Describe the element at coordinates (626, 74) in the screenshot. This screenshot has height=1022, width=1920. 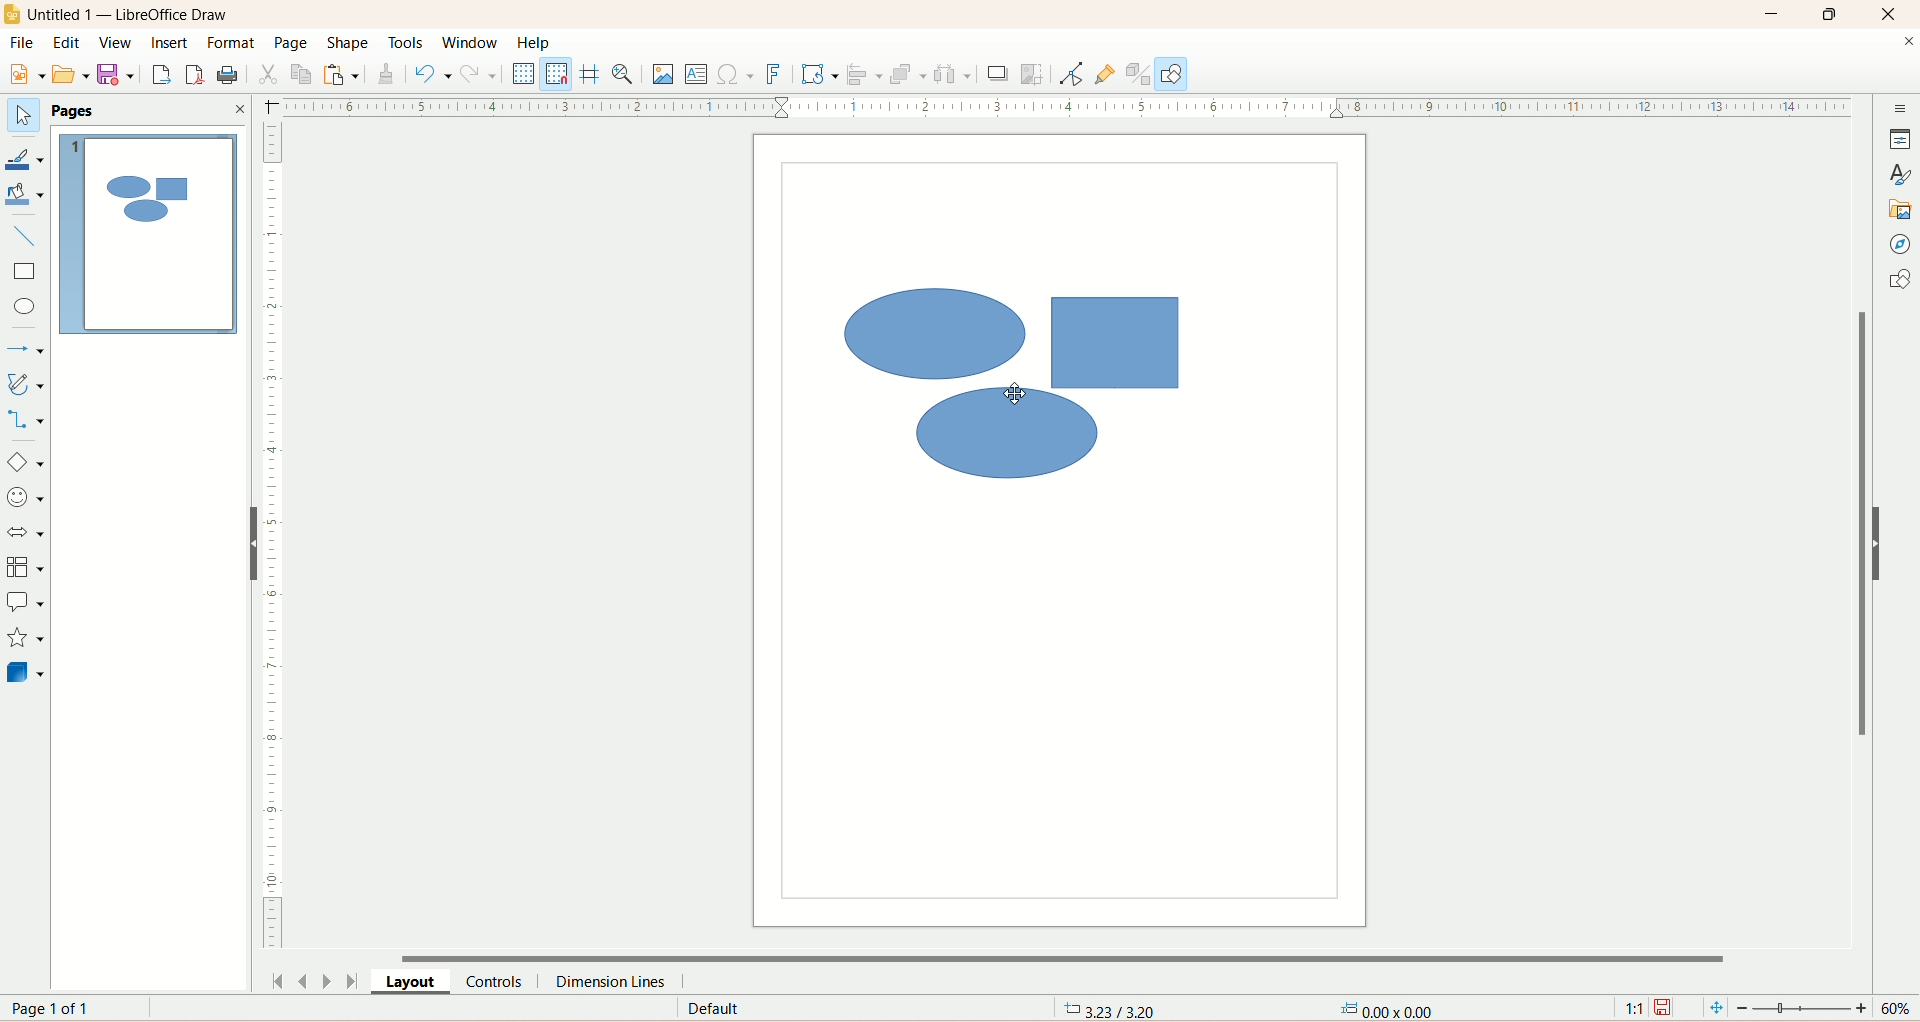
I see `zoom and pan` at that location.